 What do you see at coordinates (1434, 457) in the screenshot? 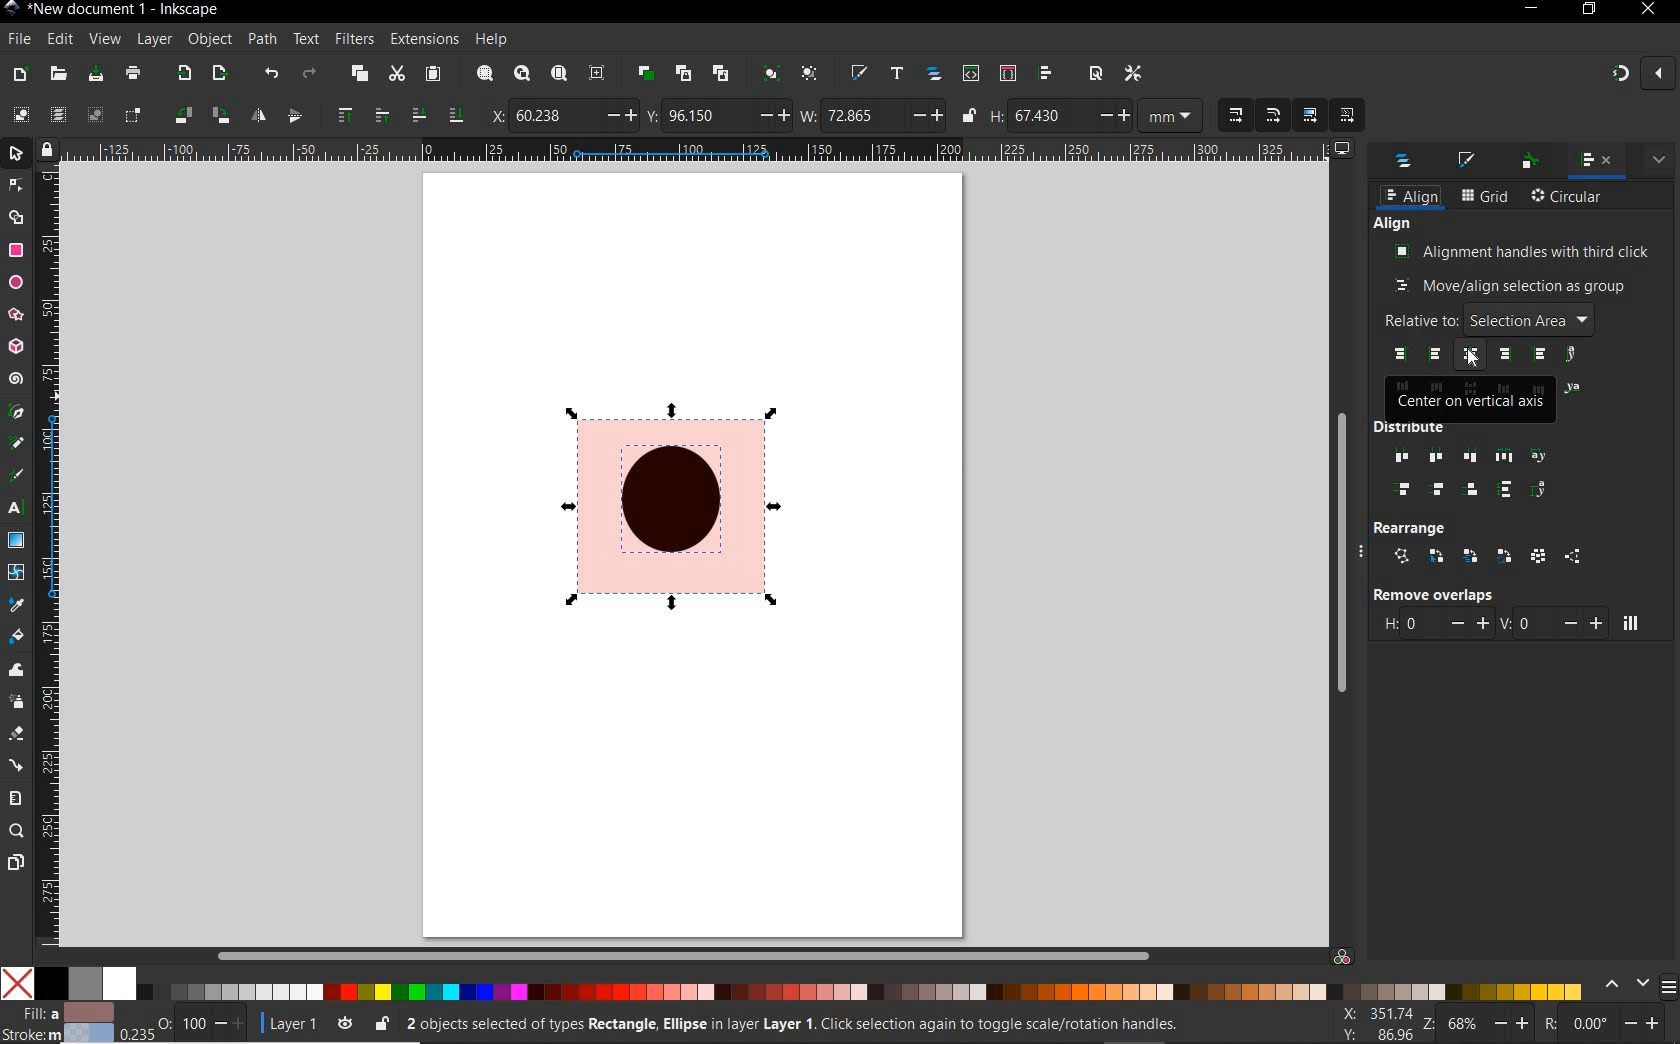
I see `EVEN HORIZONTAL CENTERS` at bounding box center [1434, 457].